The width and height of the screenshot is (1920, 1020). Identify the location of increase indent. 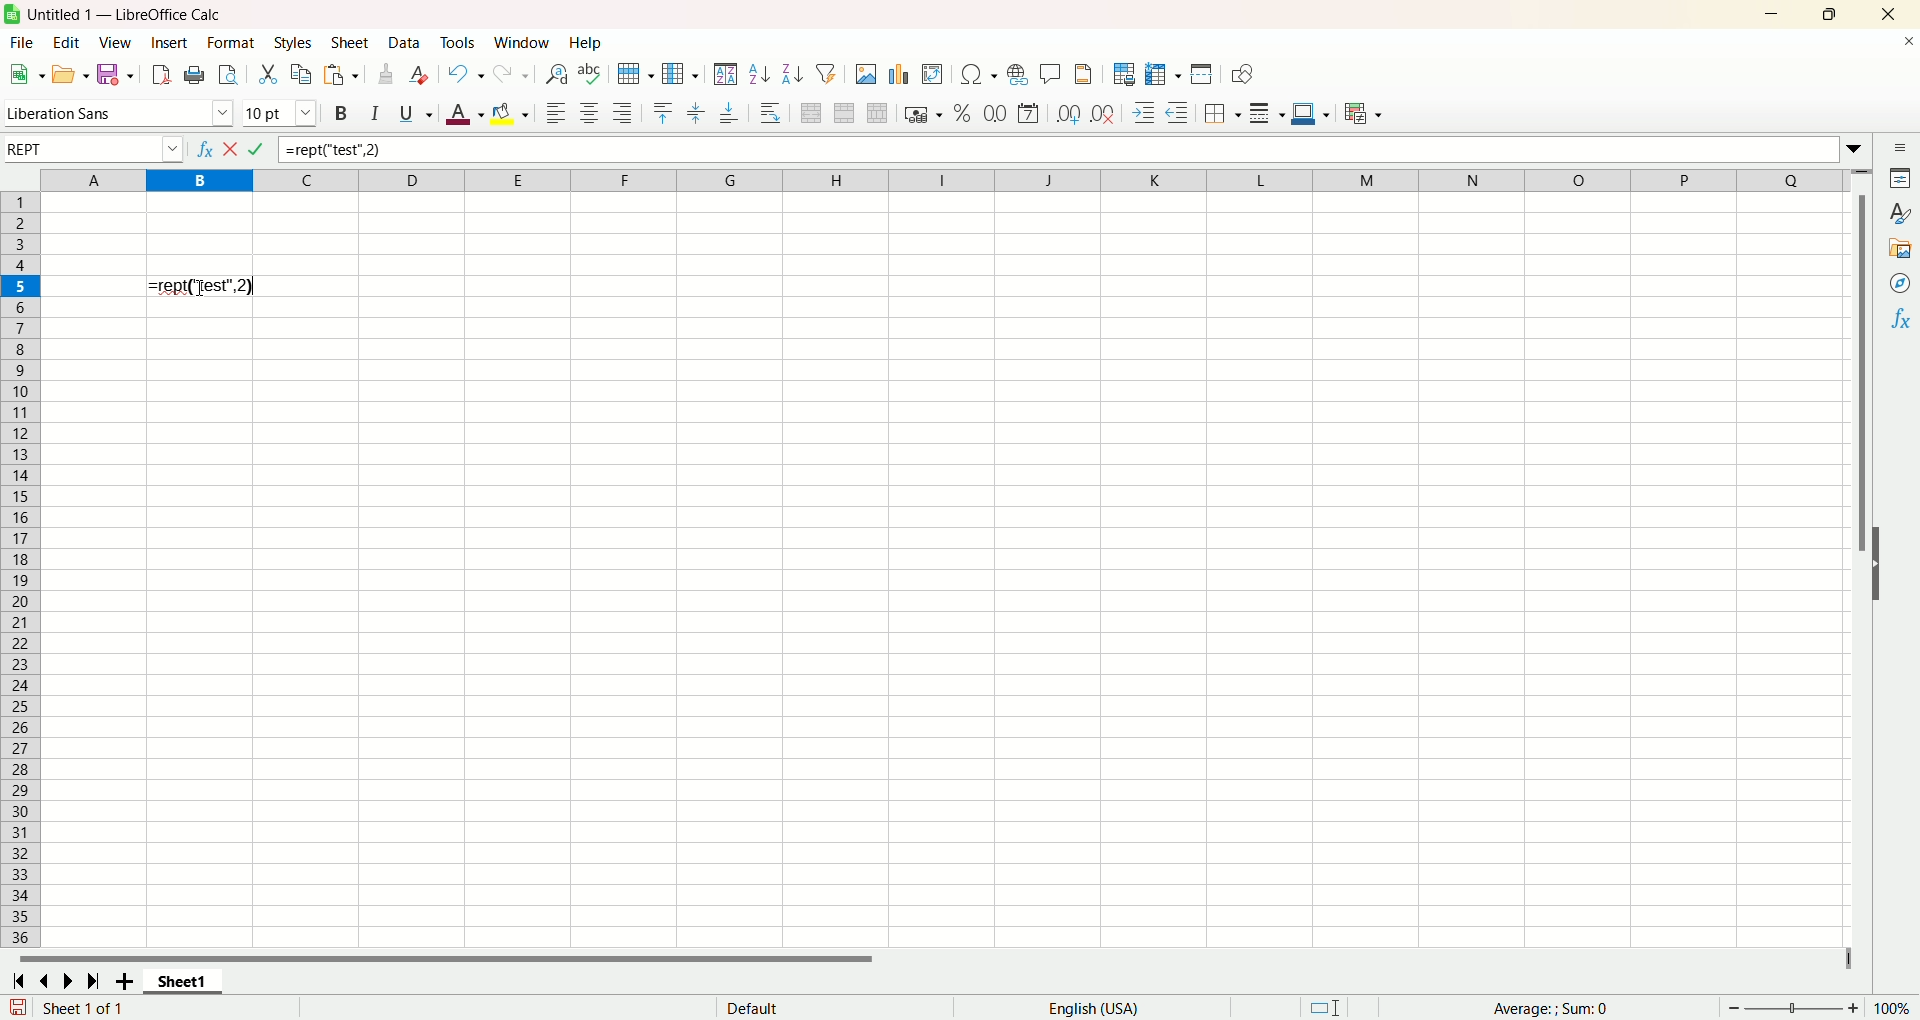
(1142, 114).